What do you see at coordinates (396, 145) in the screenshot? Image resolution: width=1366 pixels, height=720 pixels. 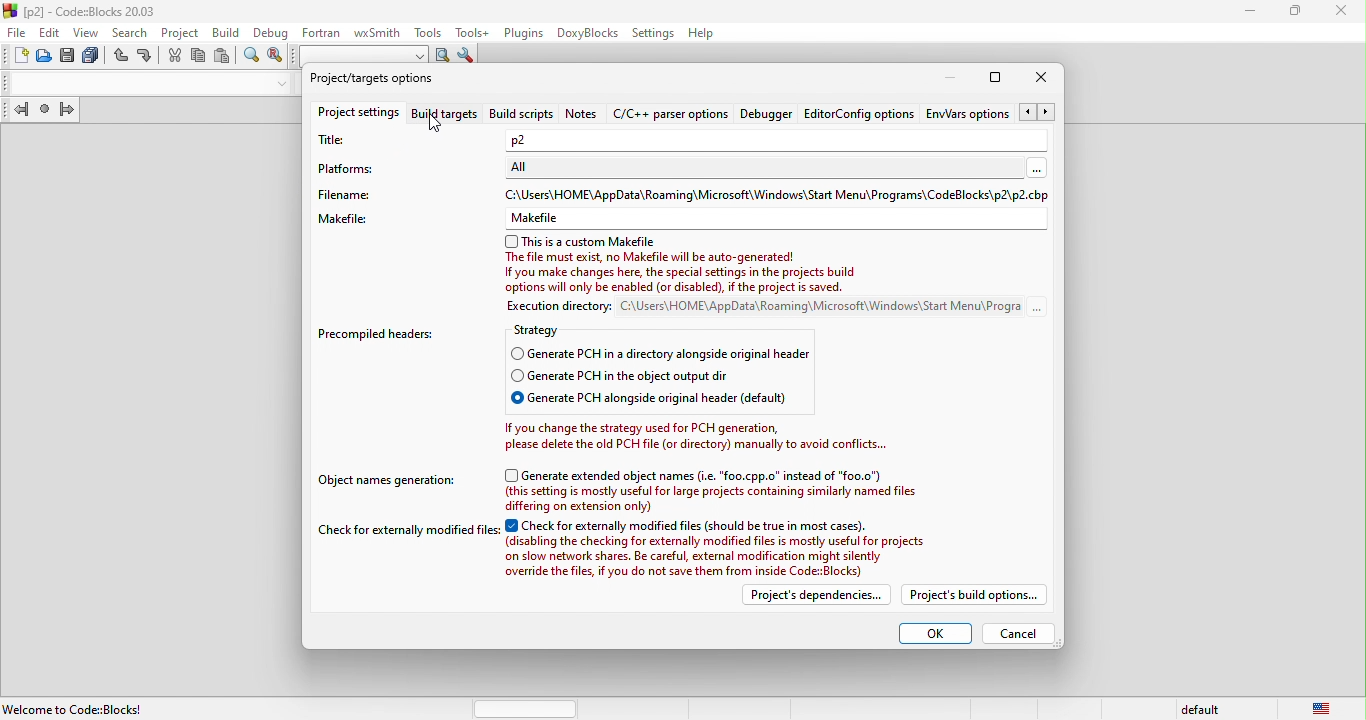 I see `title` at bounding box center [396, 145].